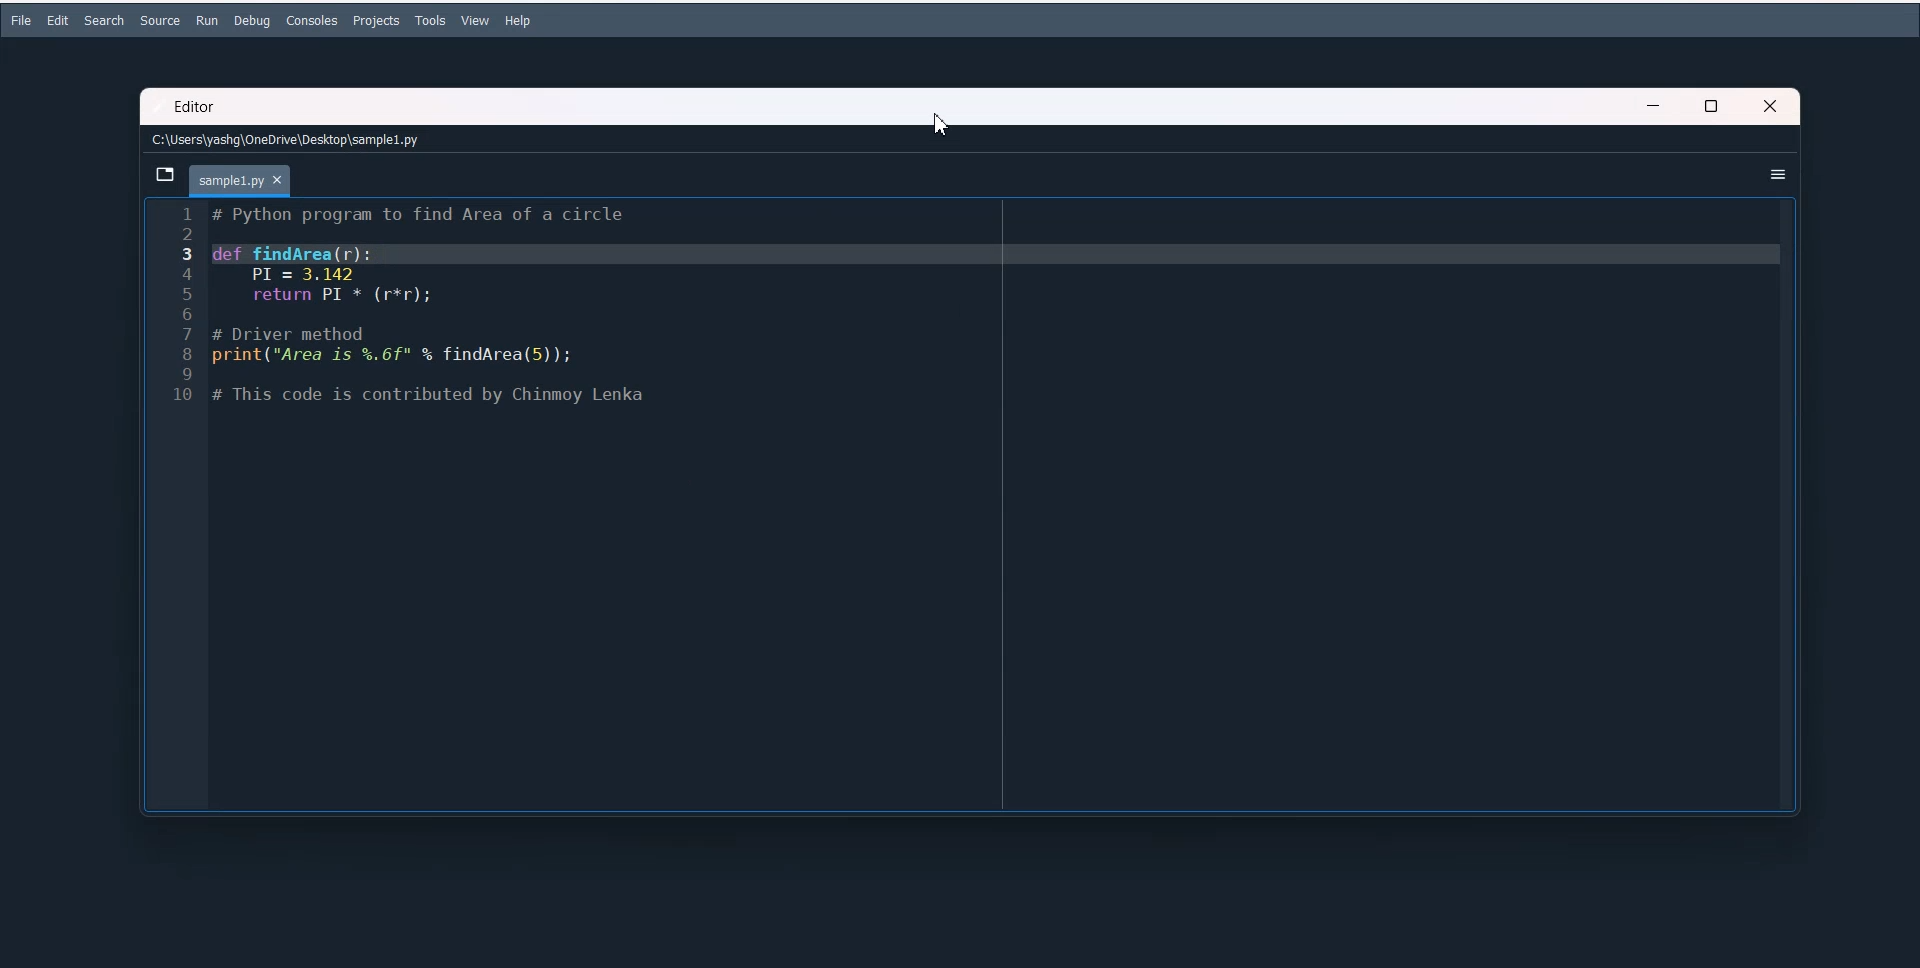 The width and height of the screenshot is (1920, 968). I want to click on Minimize, so click(1654, 106).